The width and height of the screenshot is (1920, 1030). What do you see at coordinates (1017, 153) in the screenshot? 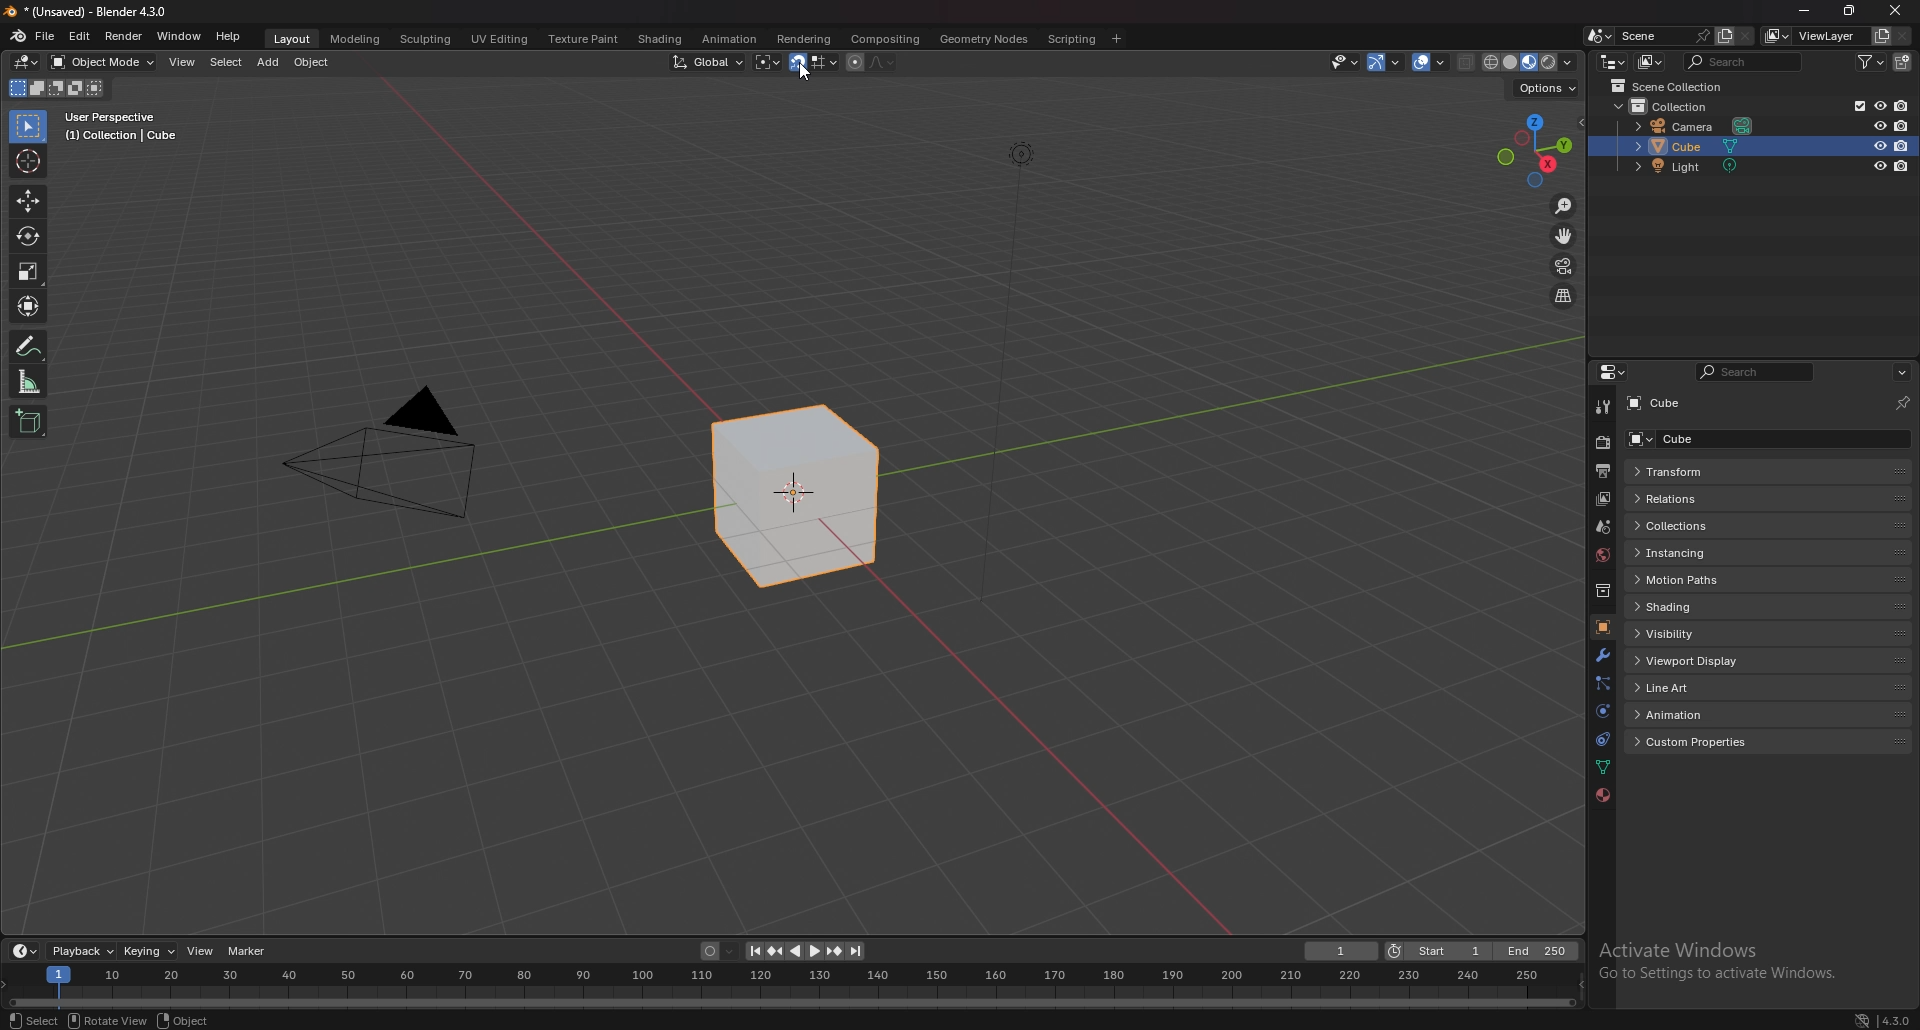
I see `lighting` at bounding box center [1017, 153].